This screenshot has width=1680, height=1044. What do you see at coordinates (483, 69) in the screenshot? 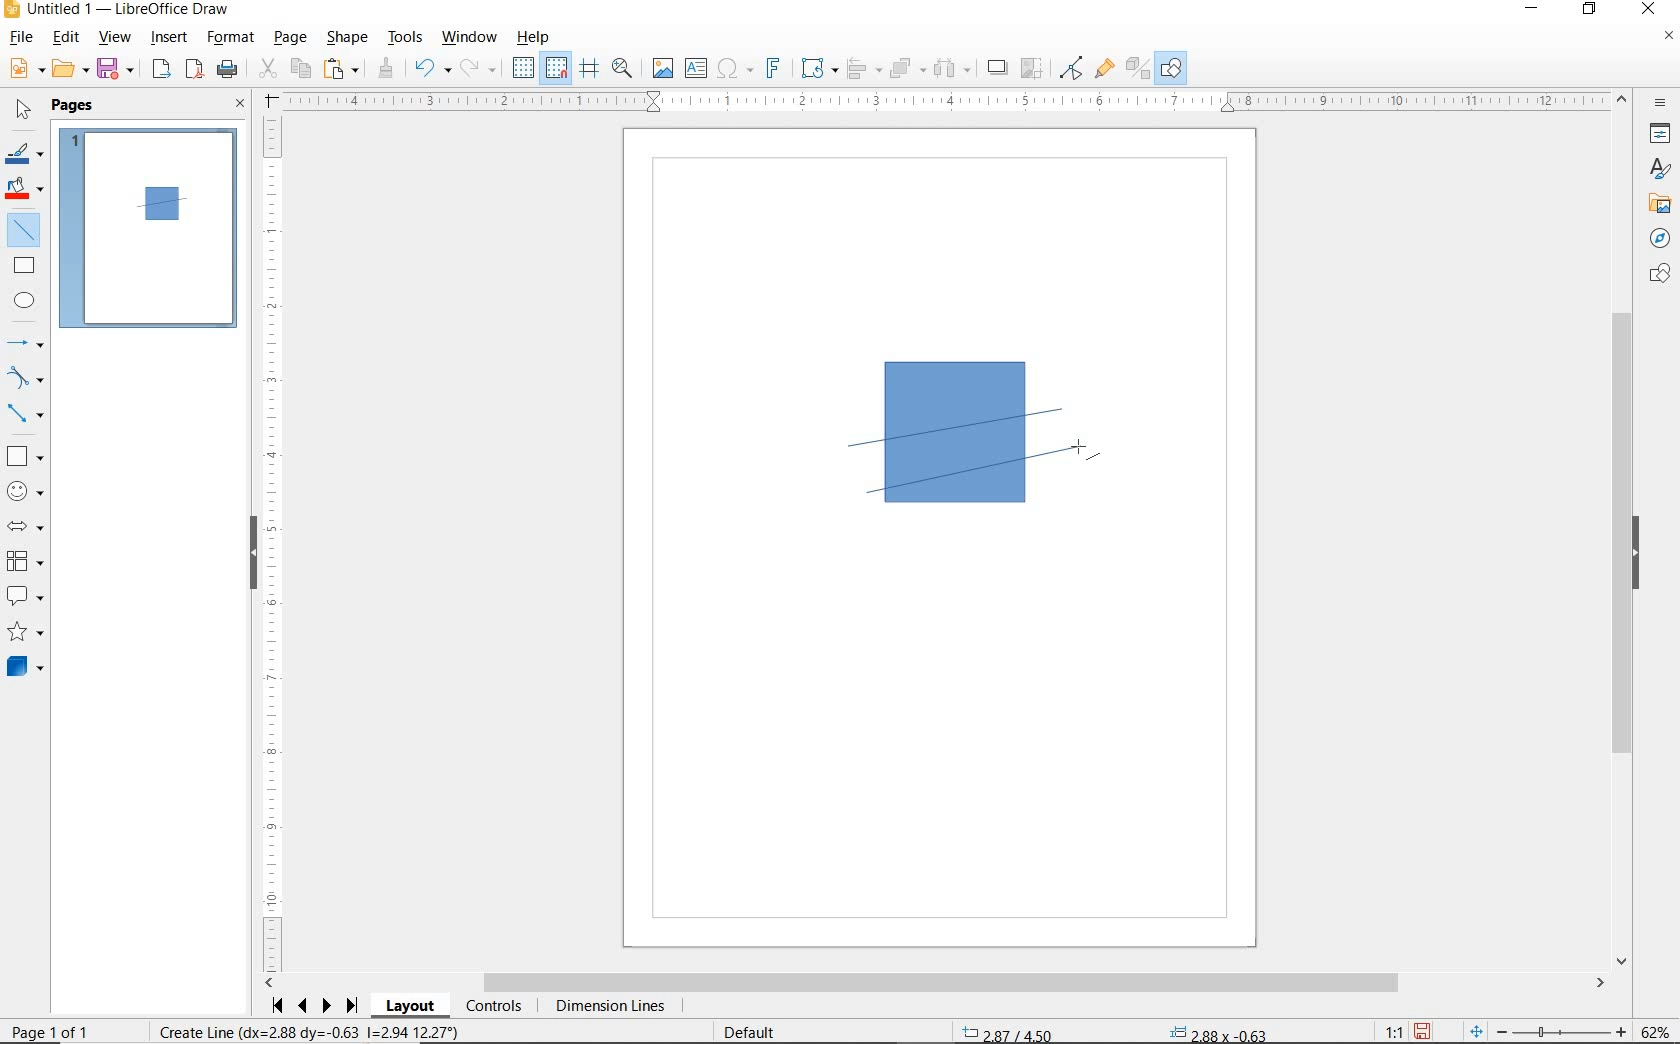
I see `REDO` at bounding box center [483, 69].